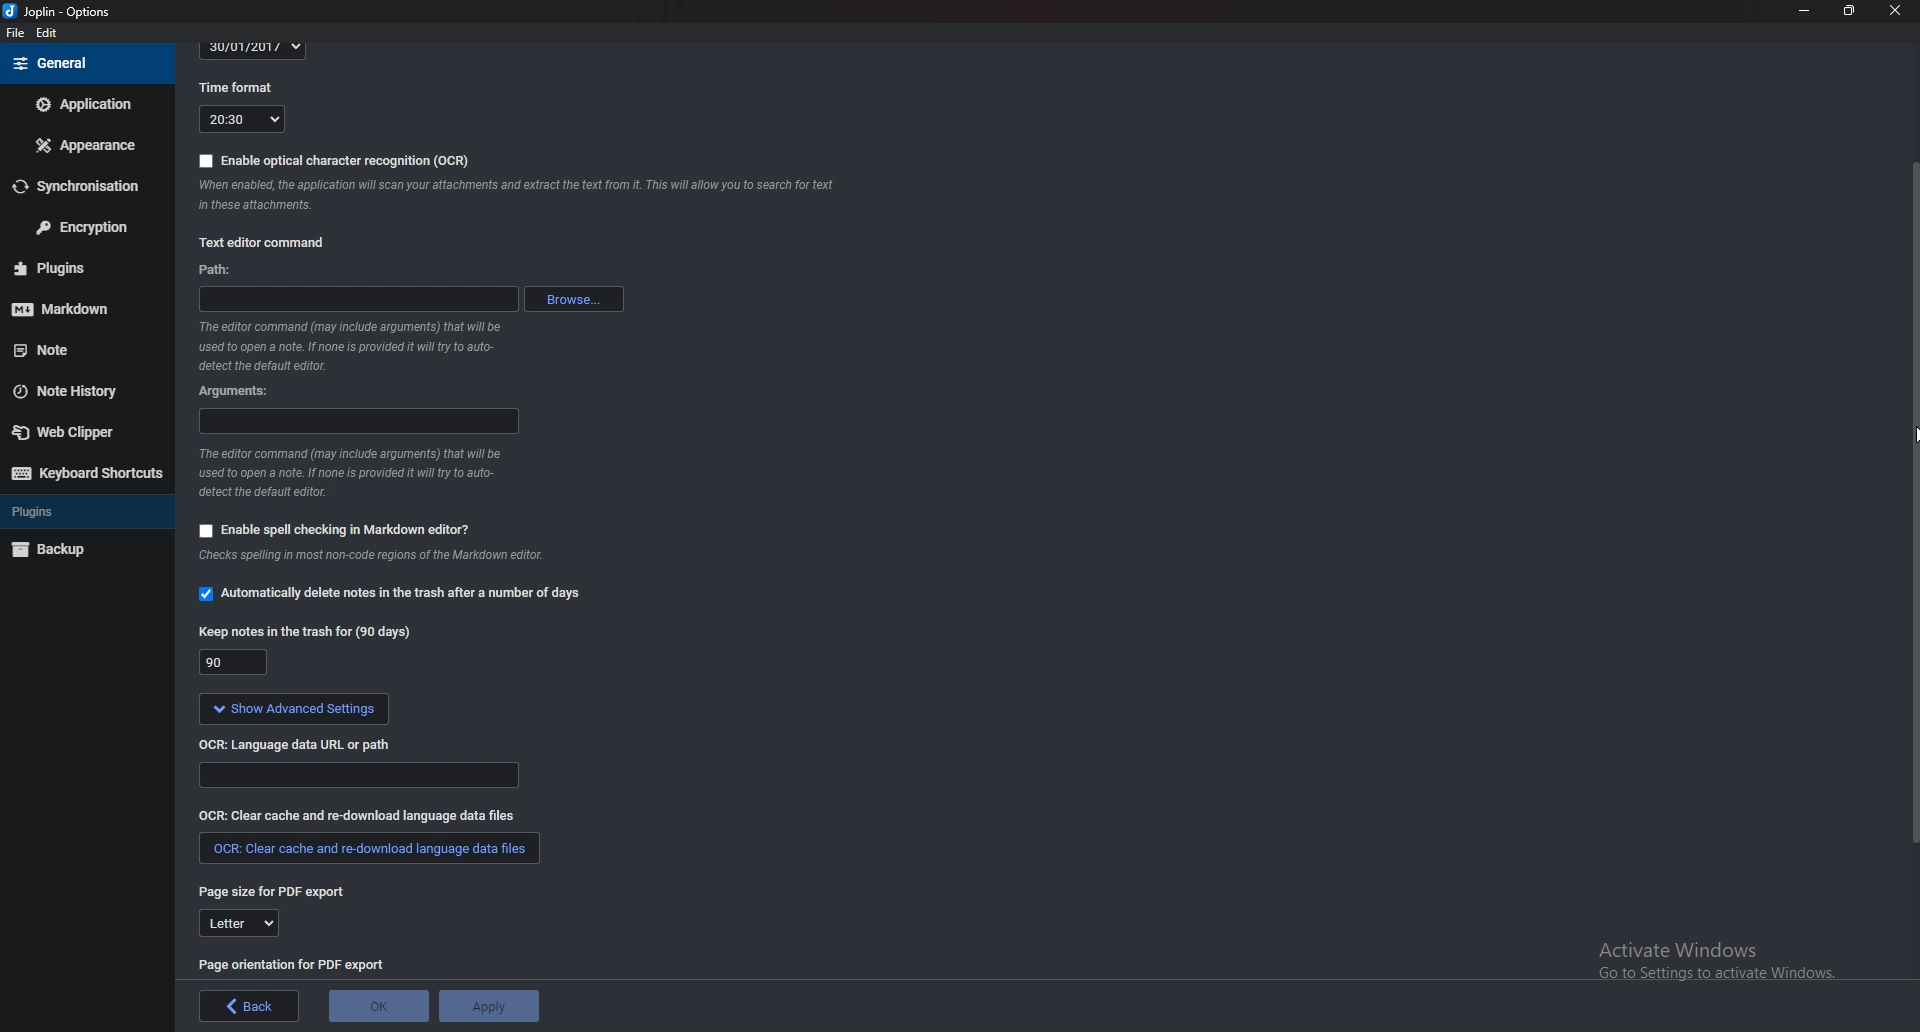 The width and height of the screenshot is (1920, 1032). What do you see at coordinates (254, 49) in the screenshot?
I see `30/01/2017` at bounding box center [254, 49].